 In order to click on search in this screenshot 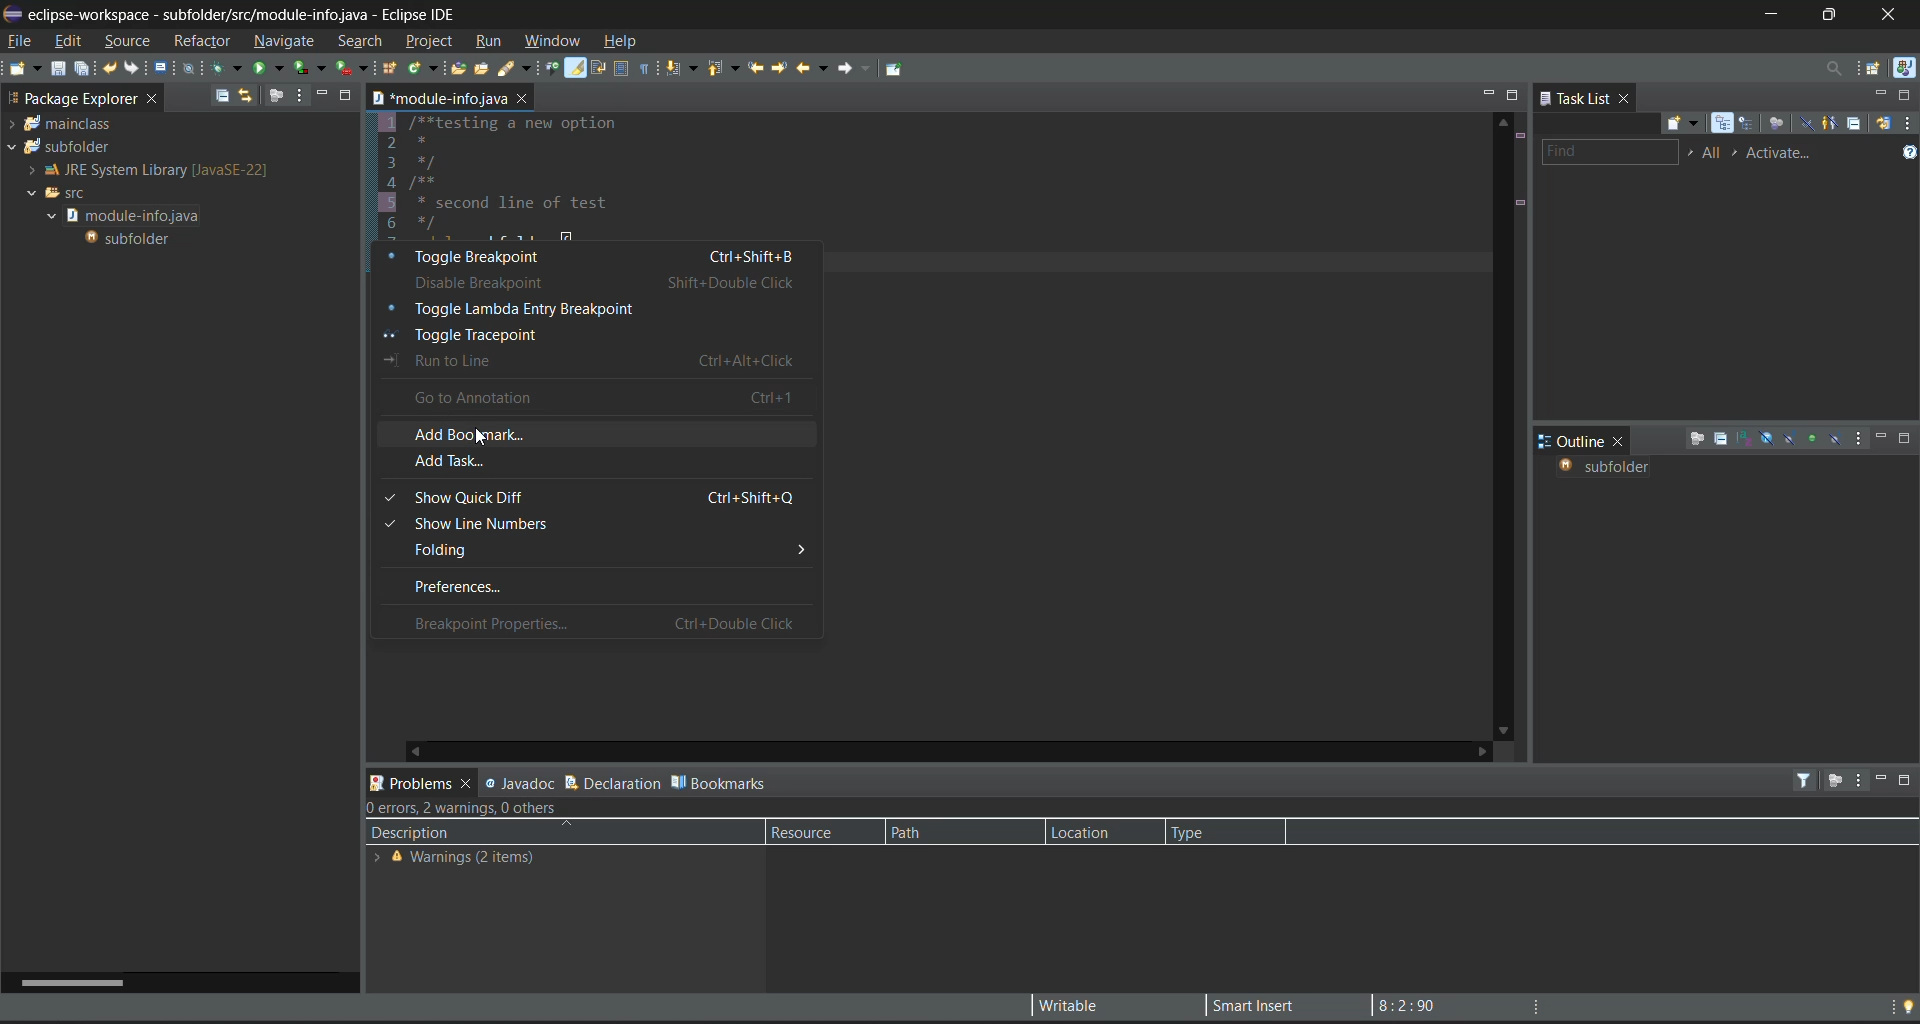, I will do `click(516, 73)`.